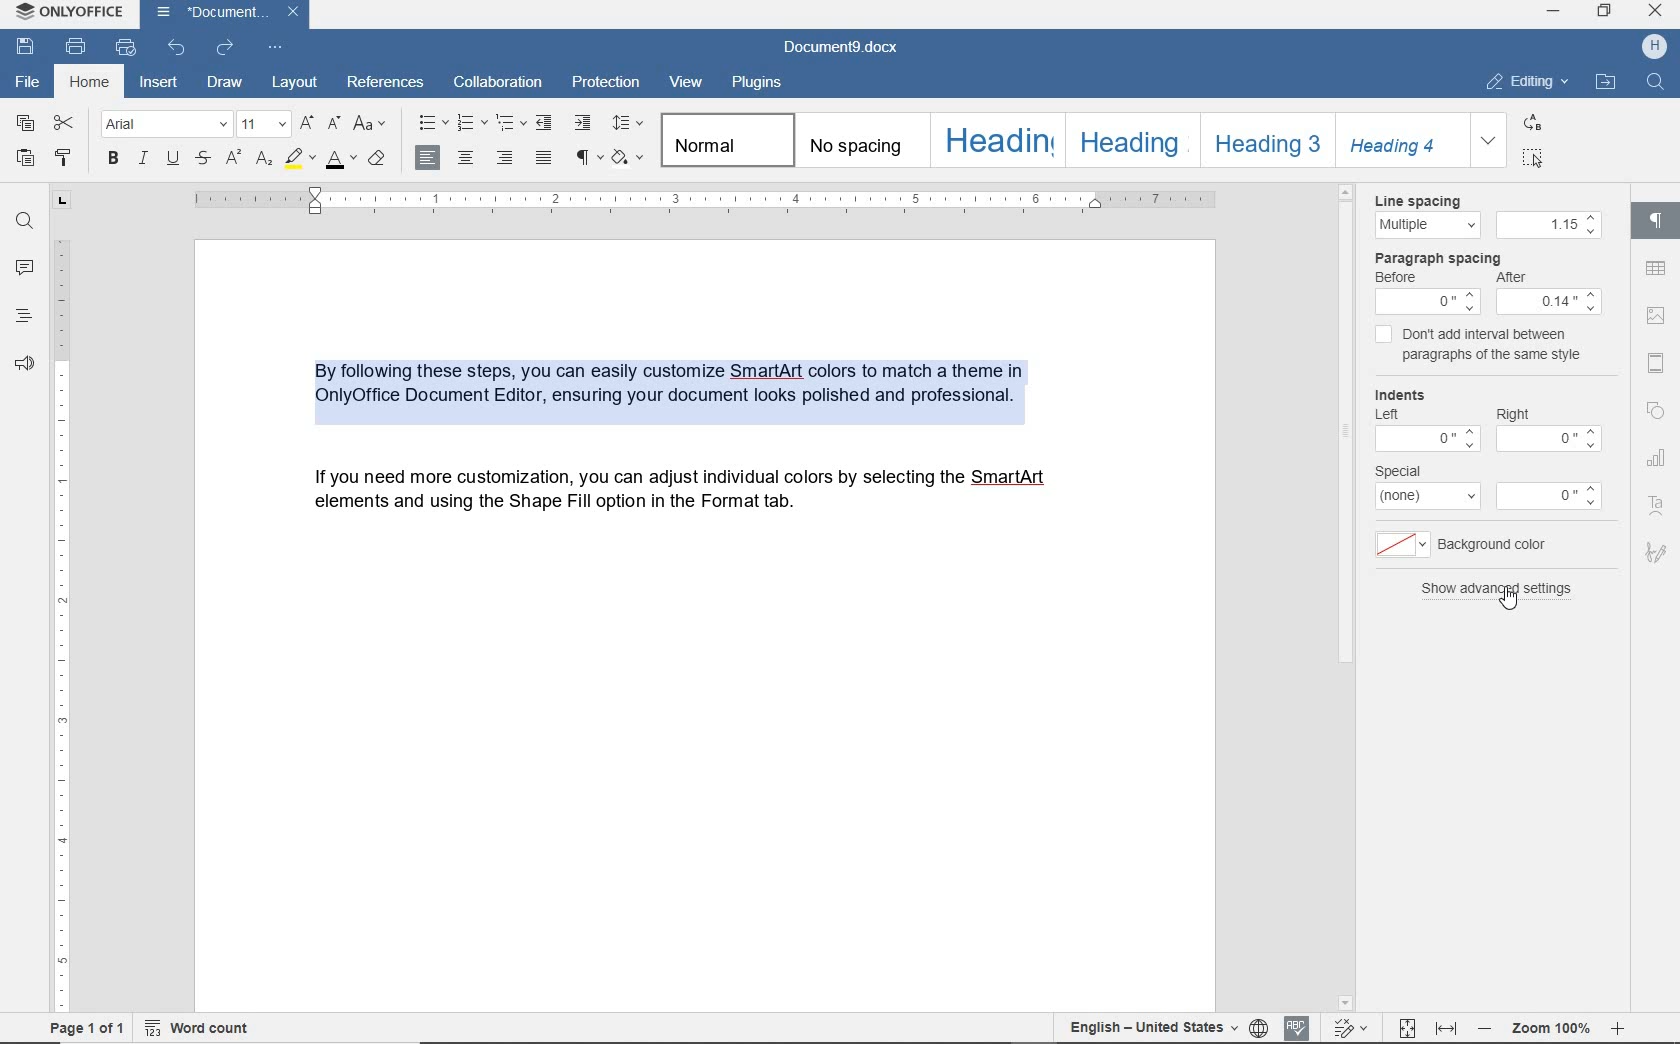 The image size is (1680, 1044). I want to click on select all, so click(1532, 160).